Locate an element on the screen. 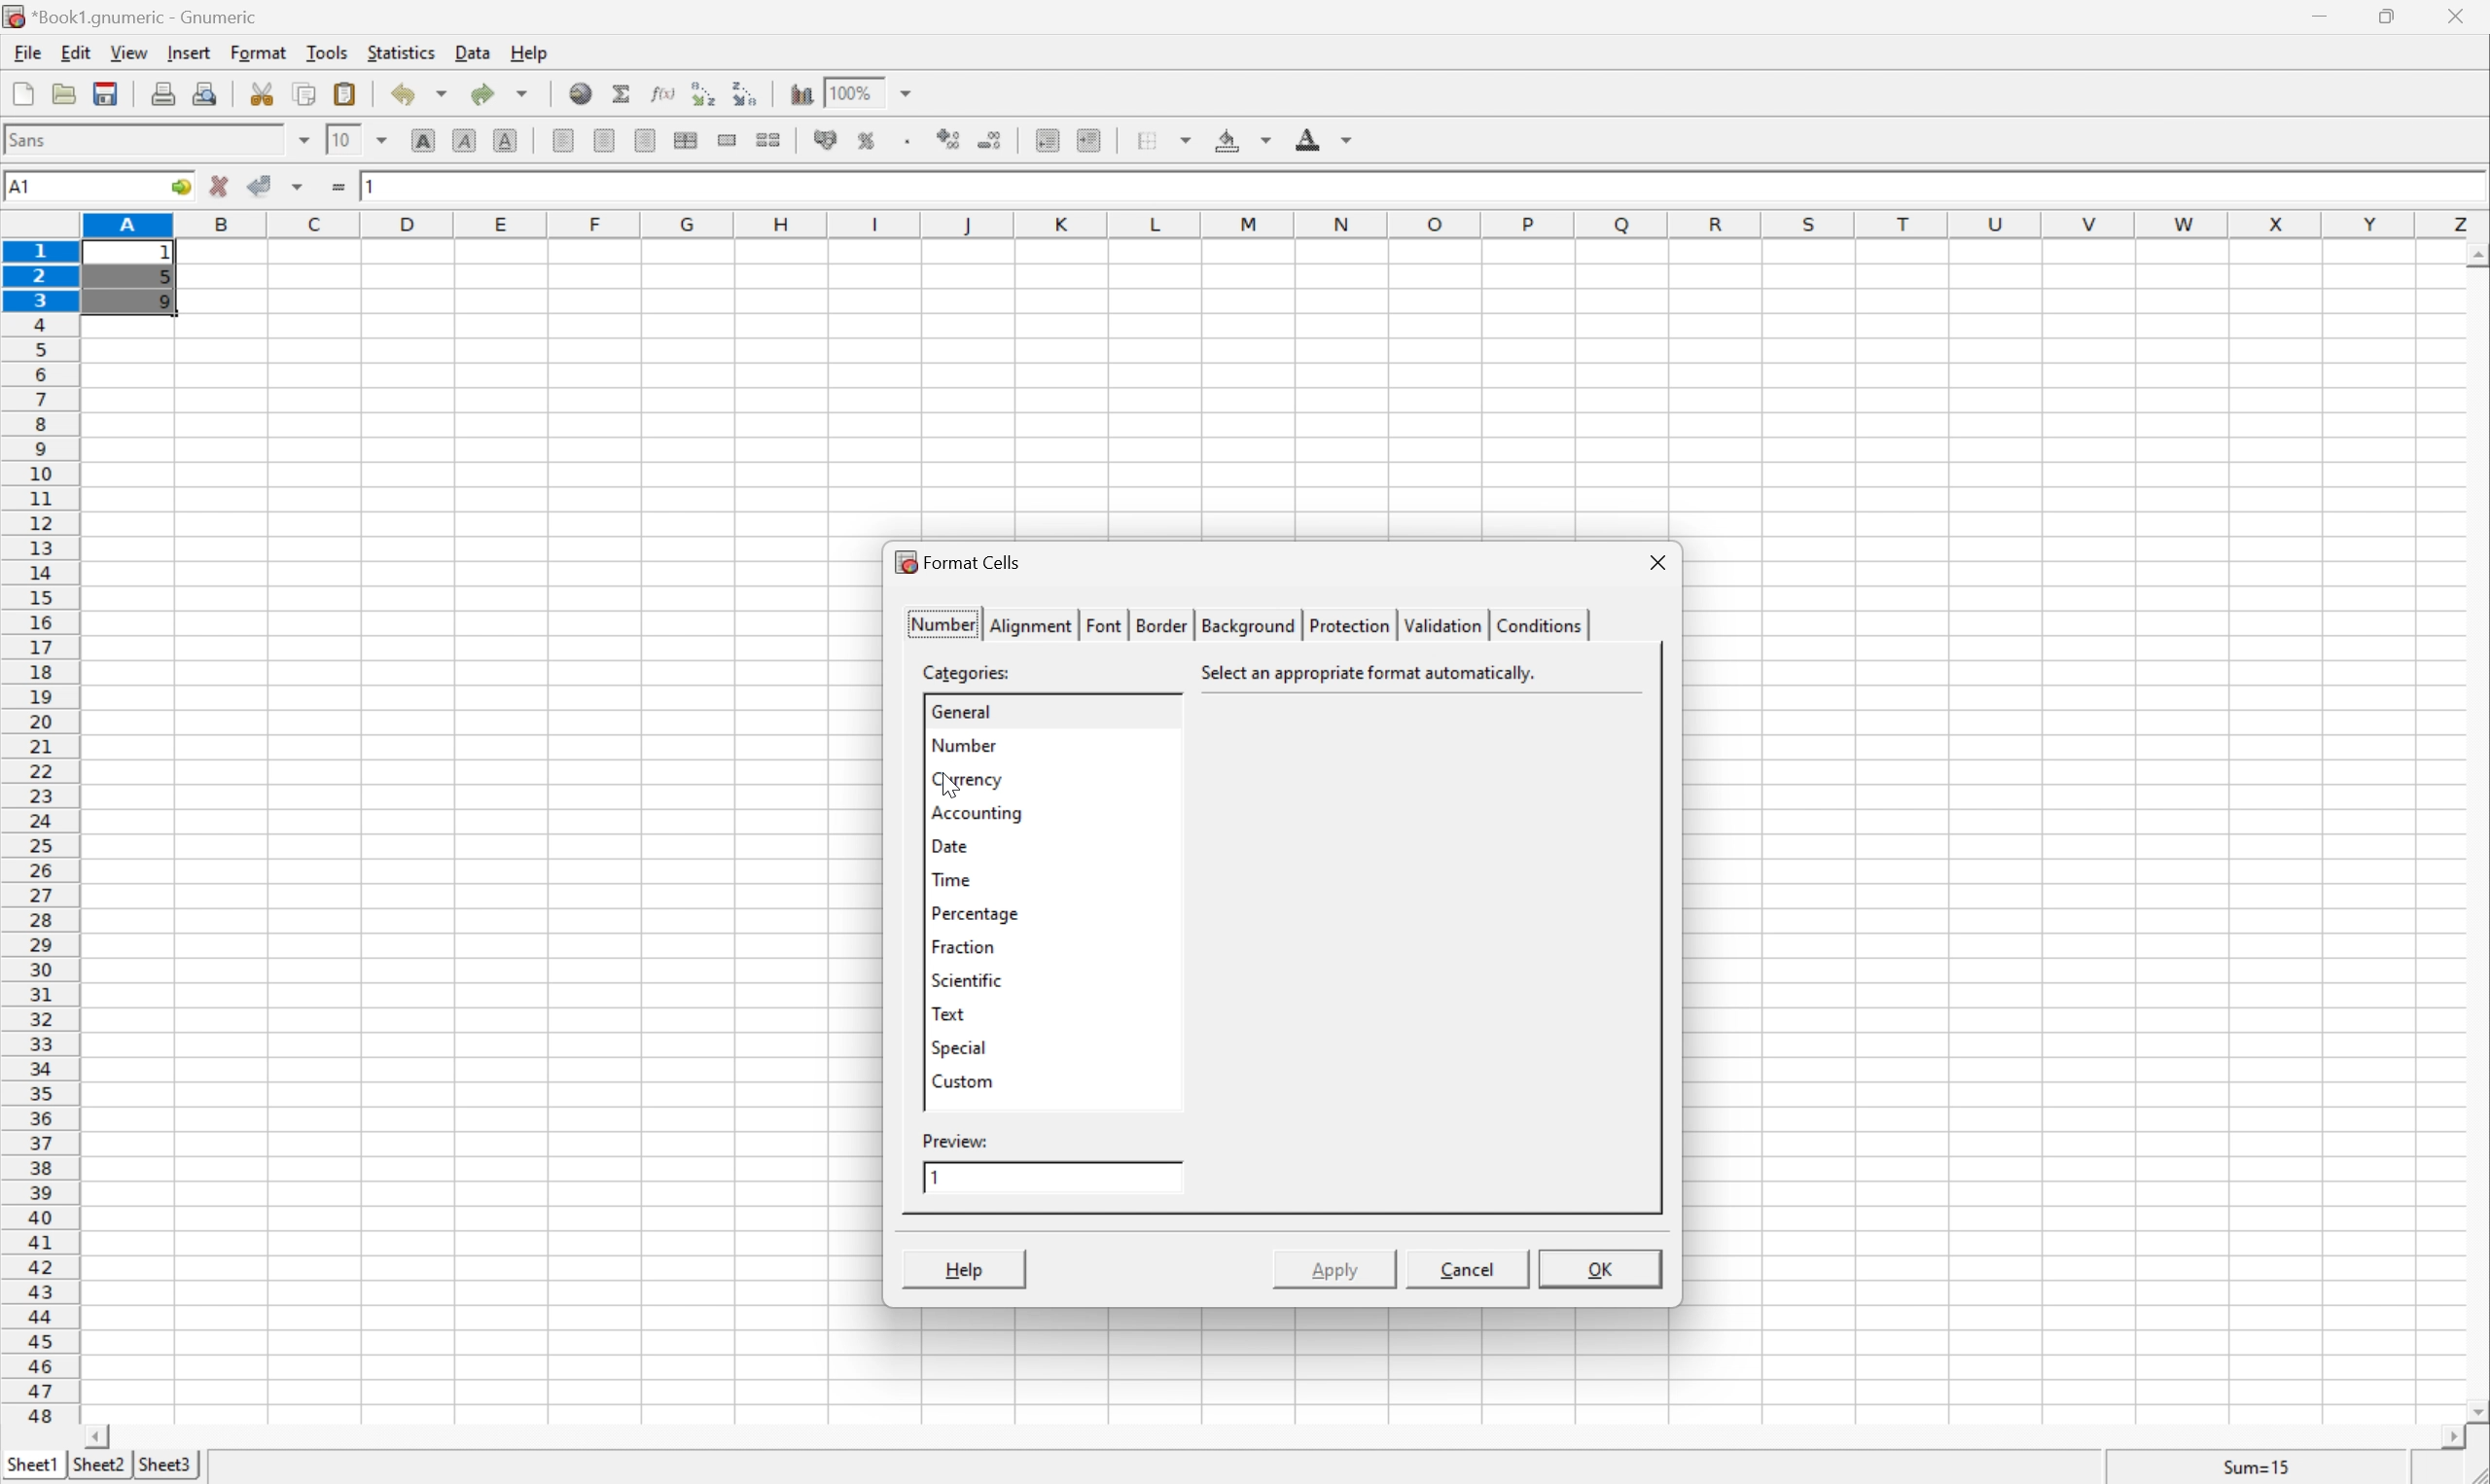 The image size is (2490, 1484). go to is located at coordinates (181, 188).